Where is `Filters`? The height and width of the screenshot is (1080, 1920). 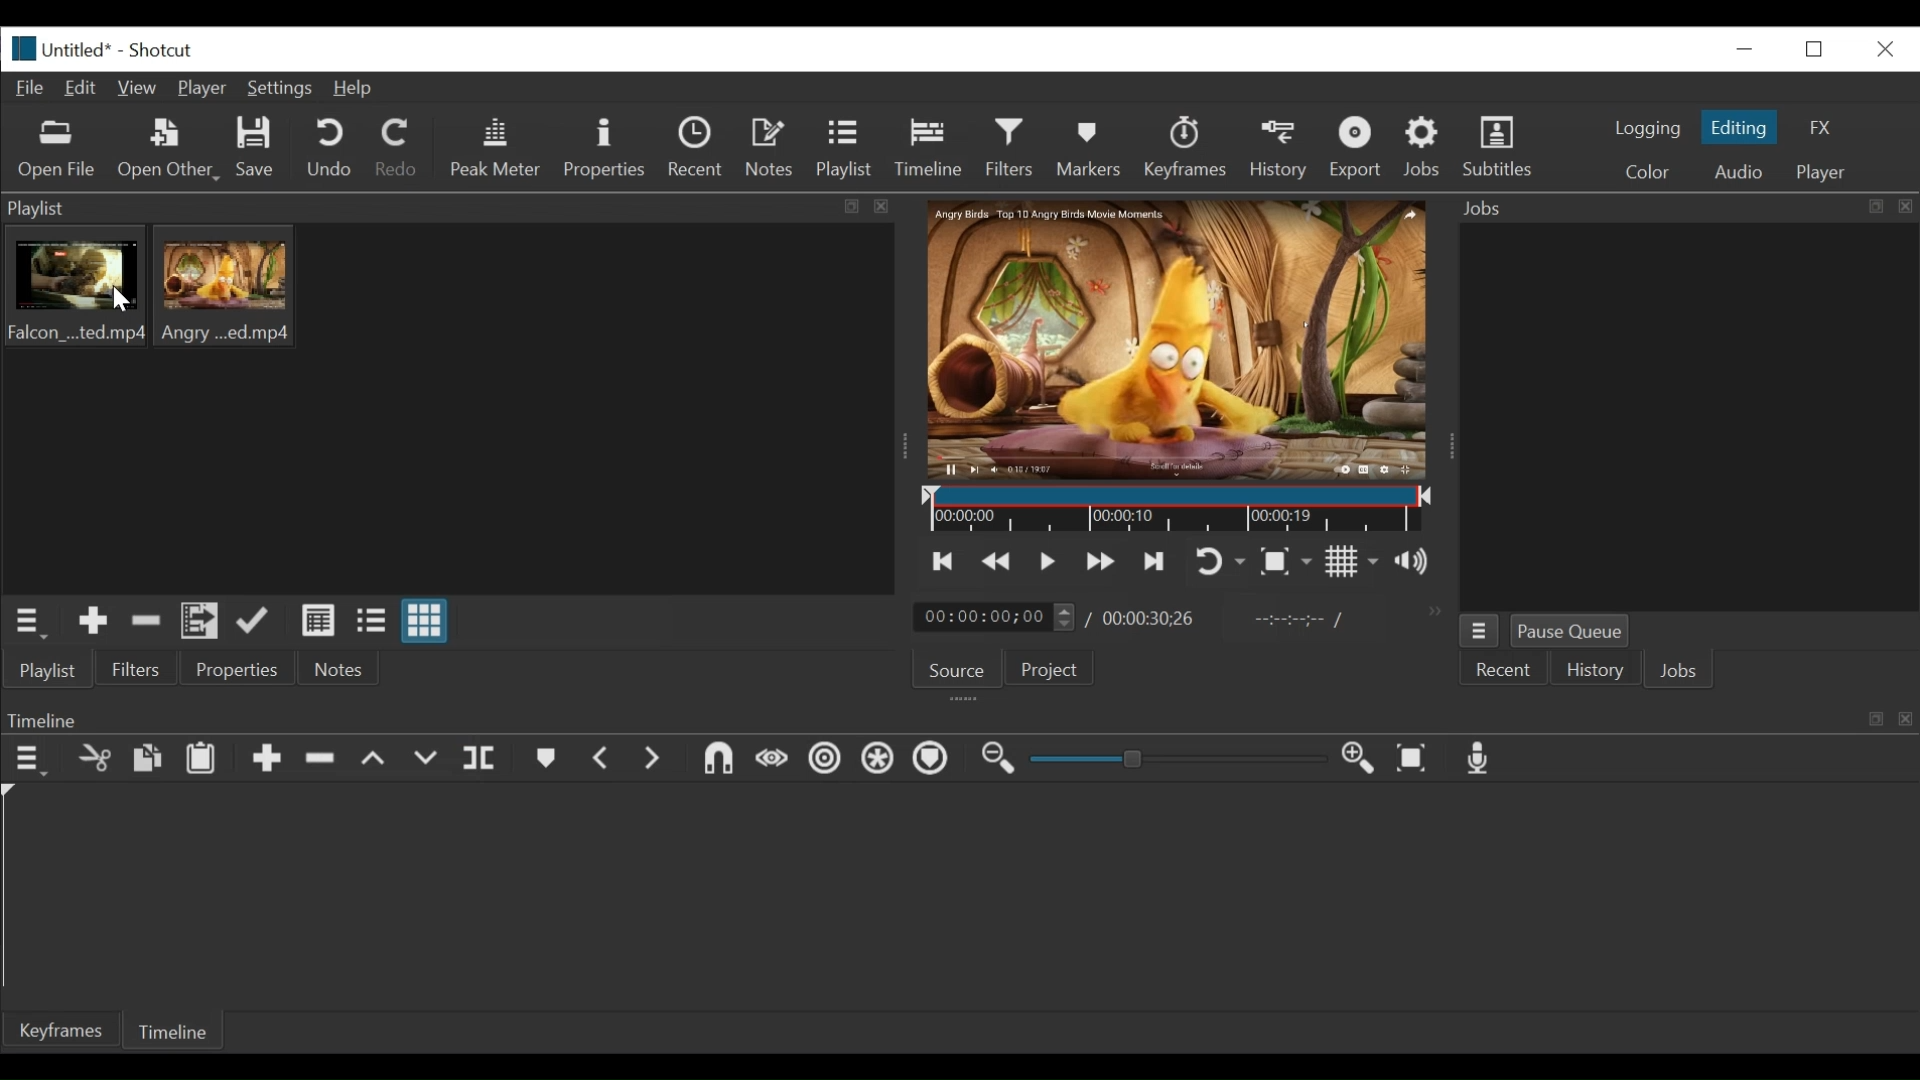 Filters is located at coordinates (137, 670).